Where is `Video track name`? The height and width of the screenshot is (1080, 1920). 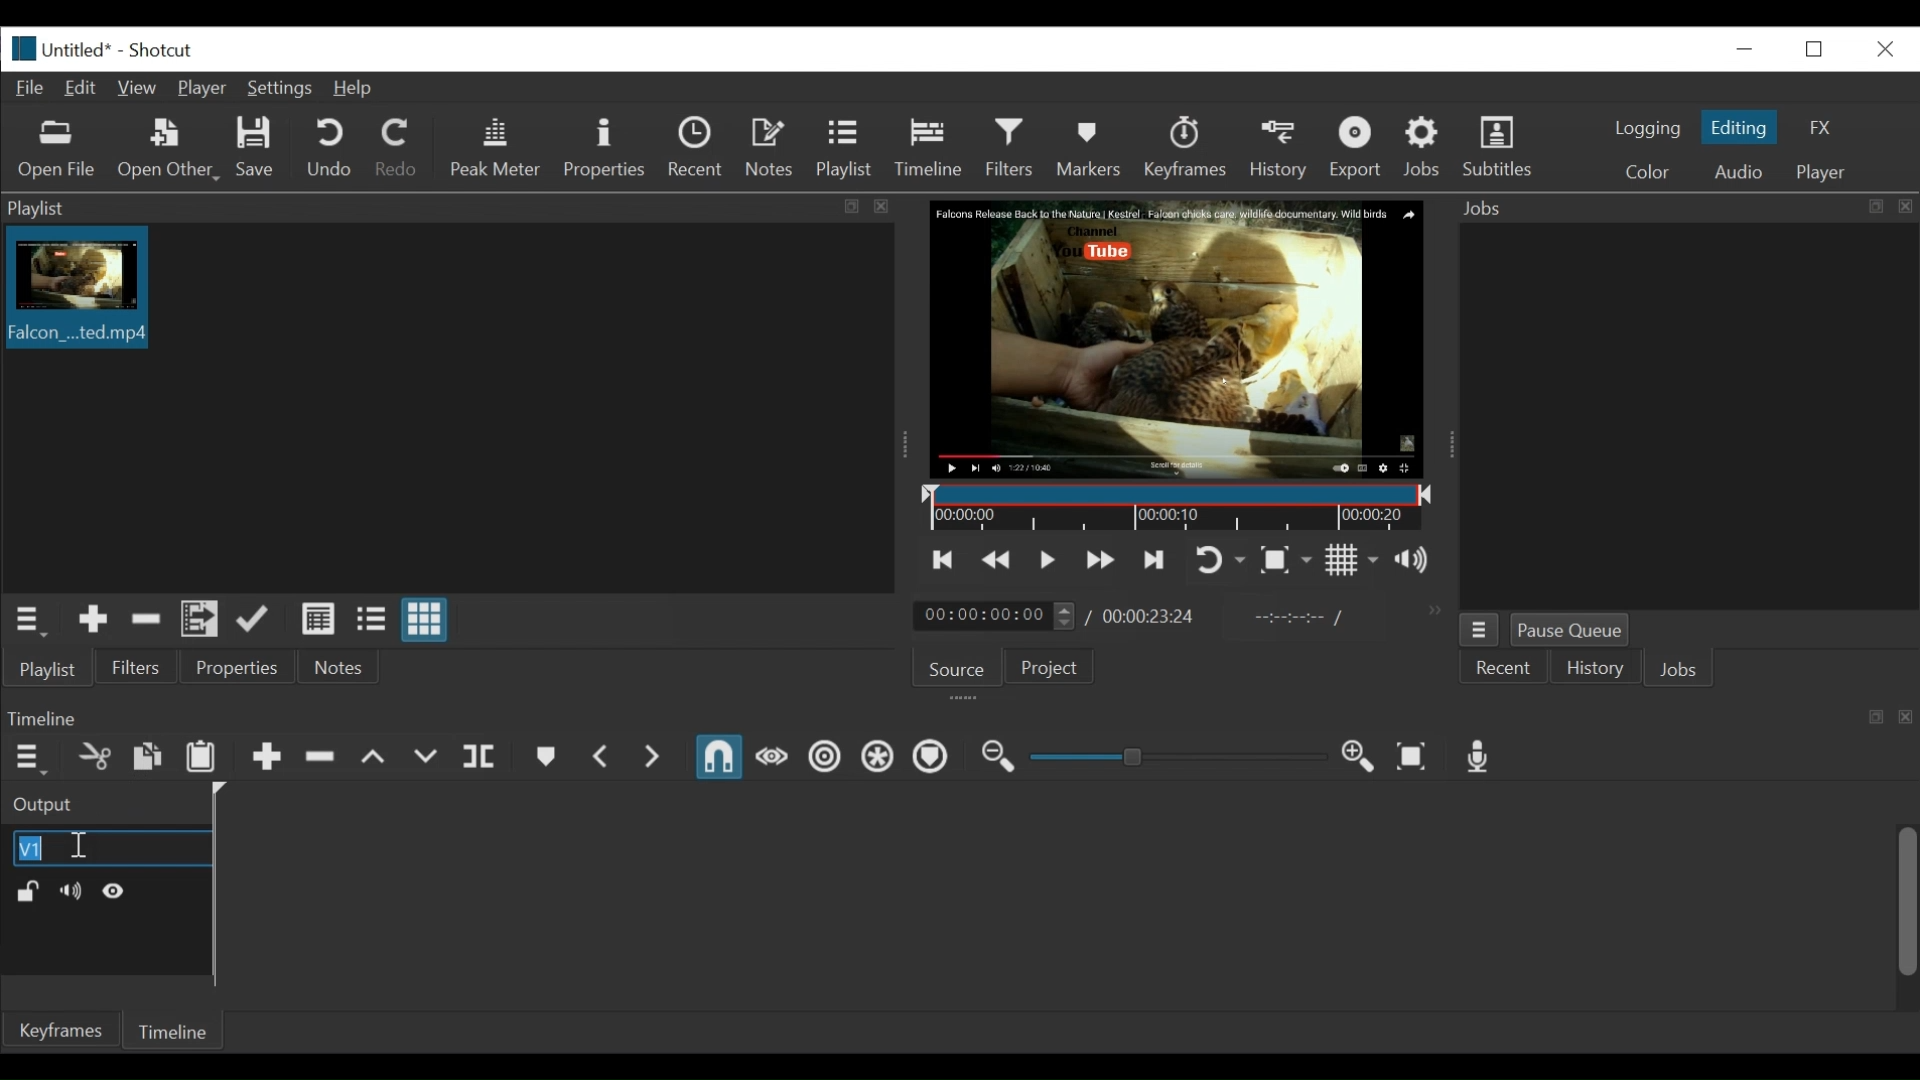 Video track name is located at coordinates (110, 847).